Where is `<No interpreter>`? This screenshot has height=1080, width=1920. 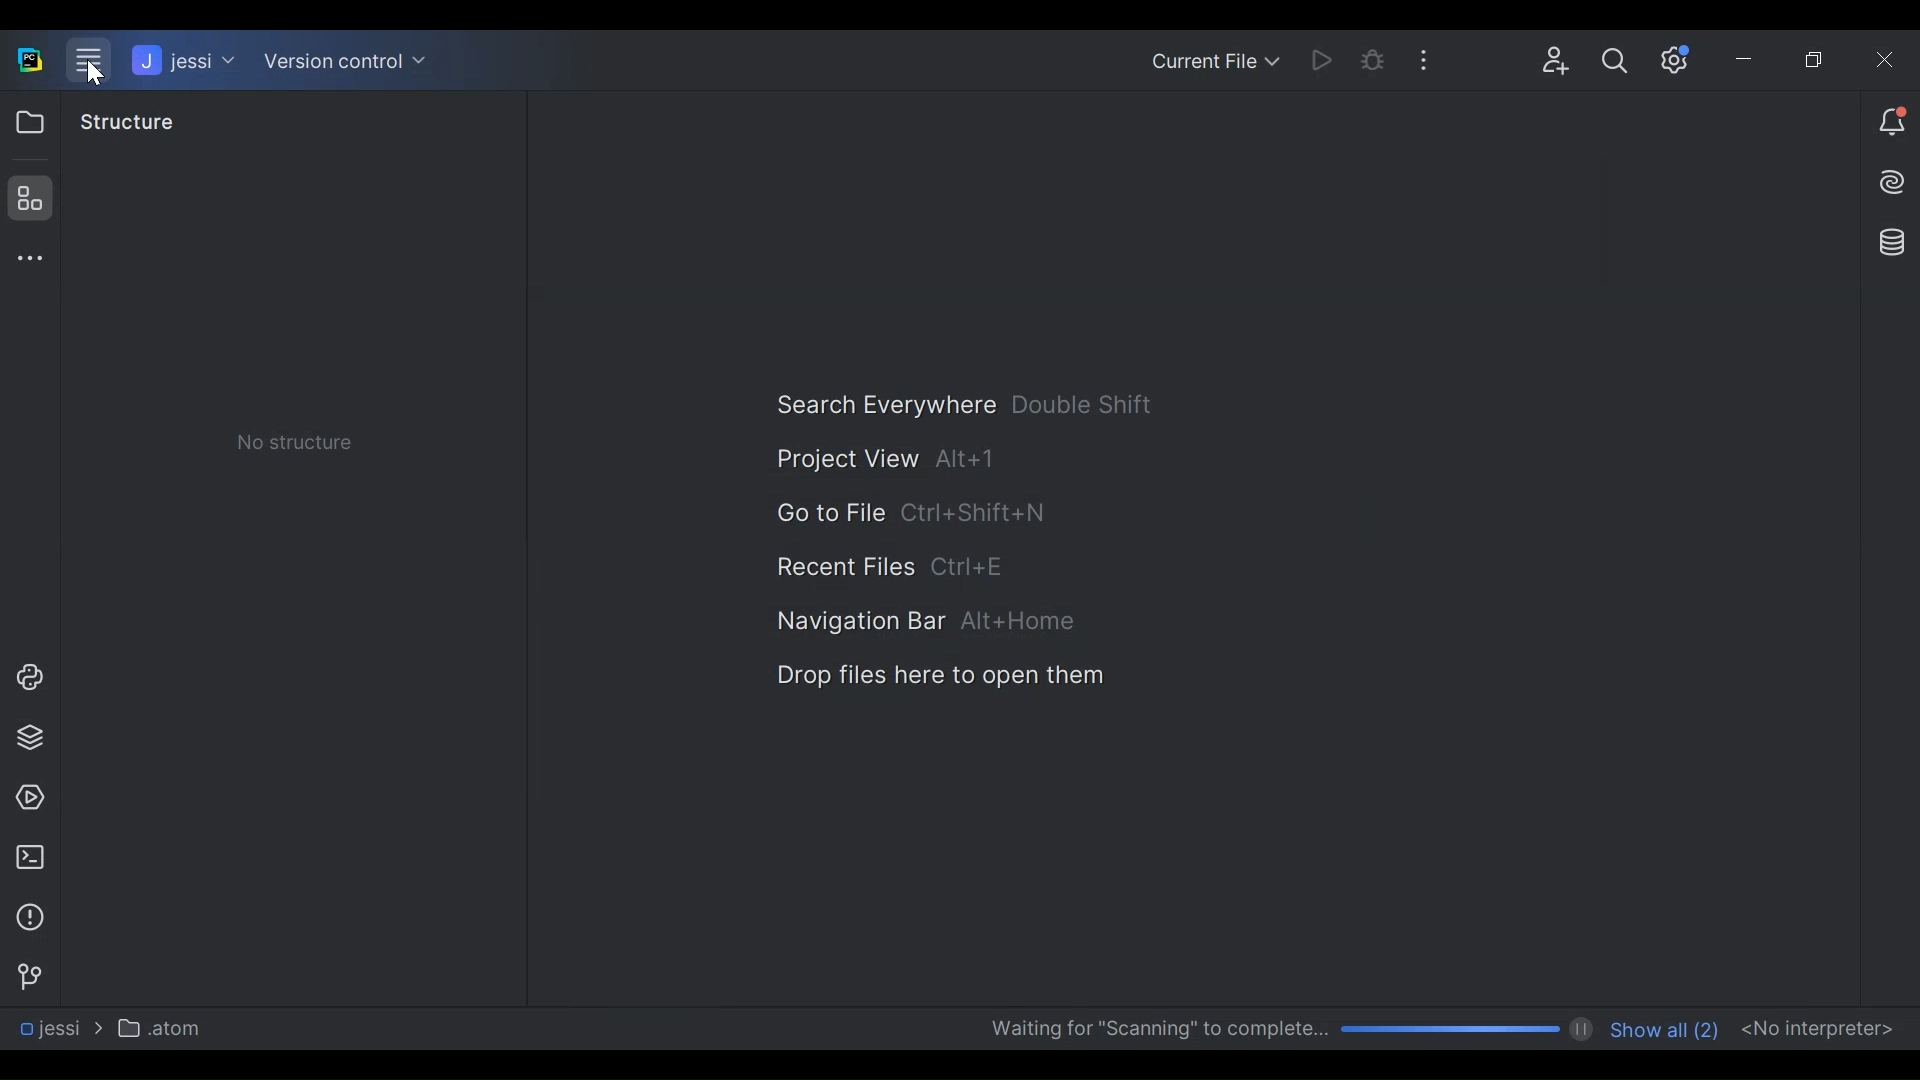 <No interpreter> is located at coordinates (1816, 1028).